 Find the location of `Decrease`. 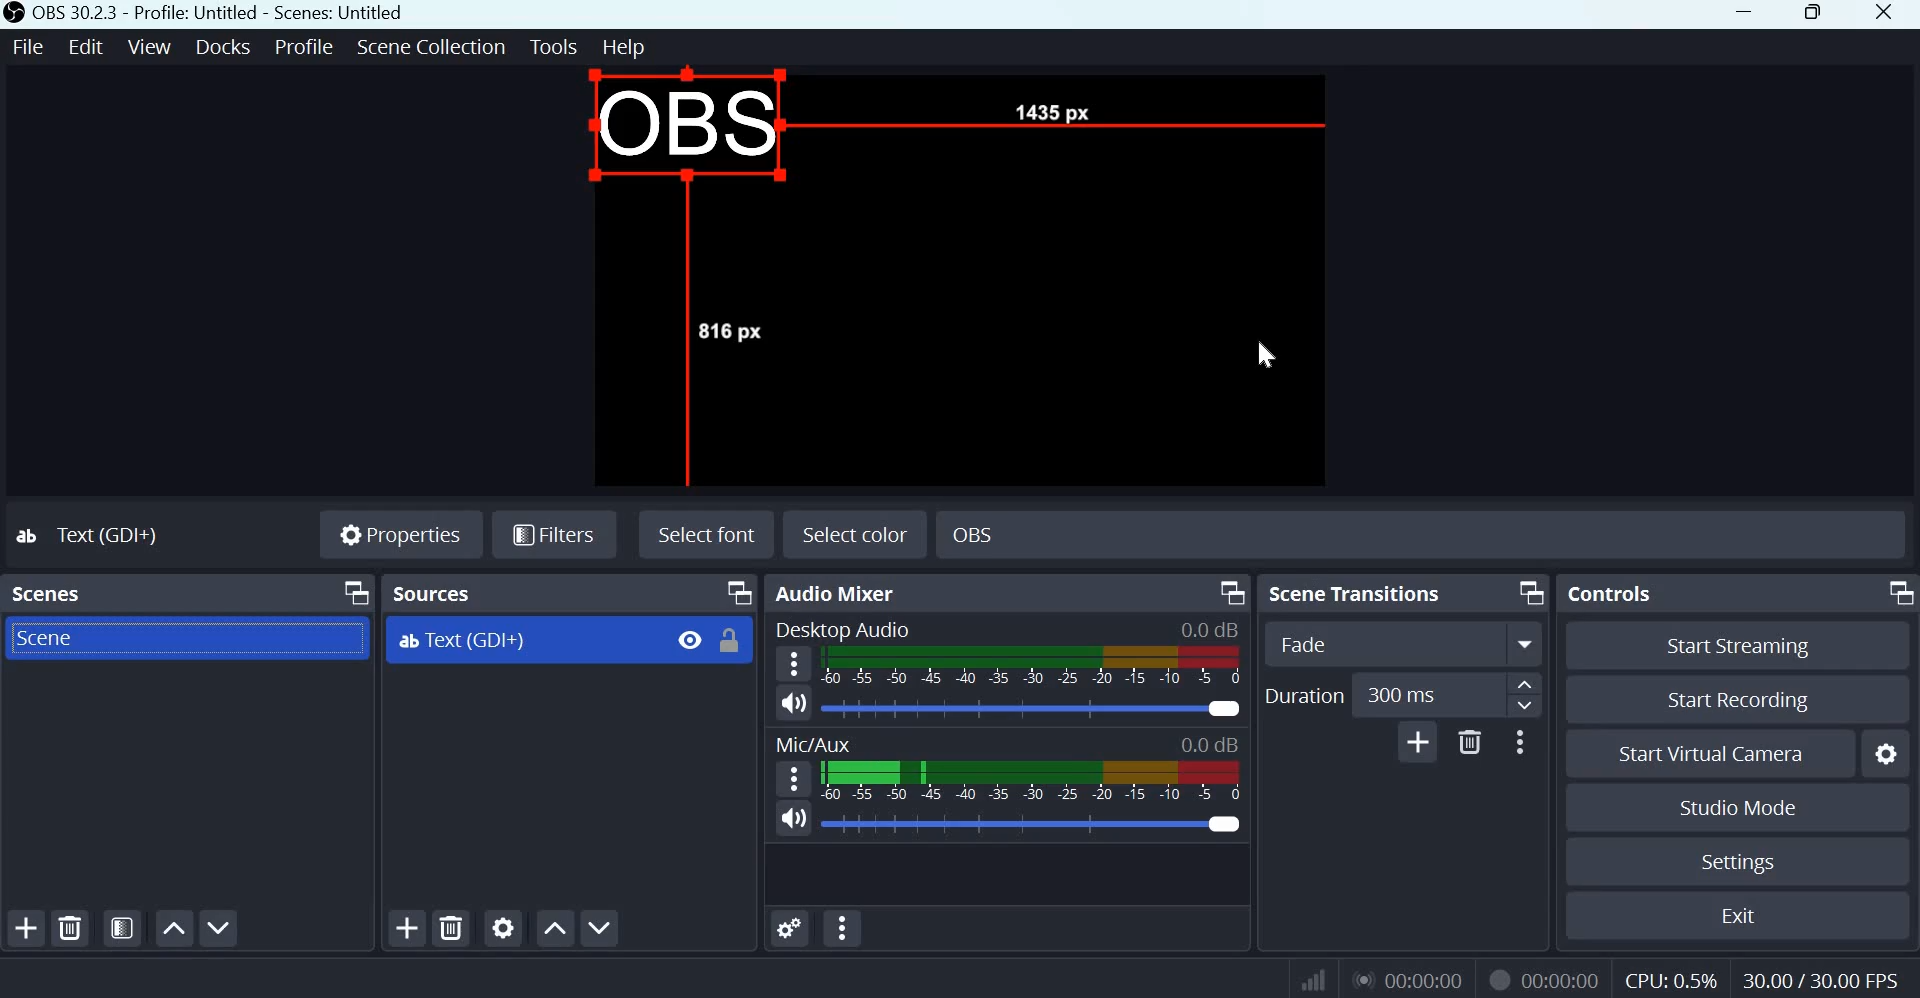

Decrease is located at coordinates (1526, 710).